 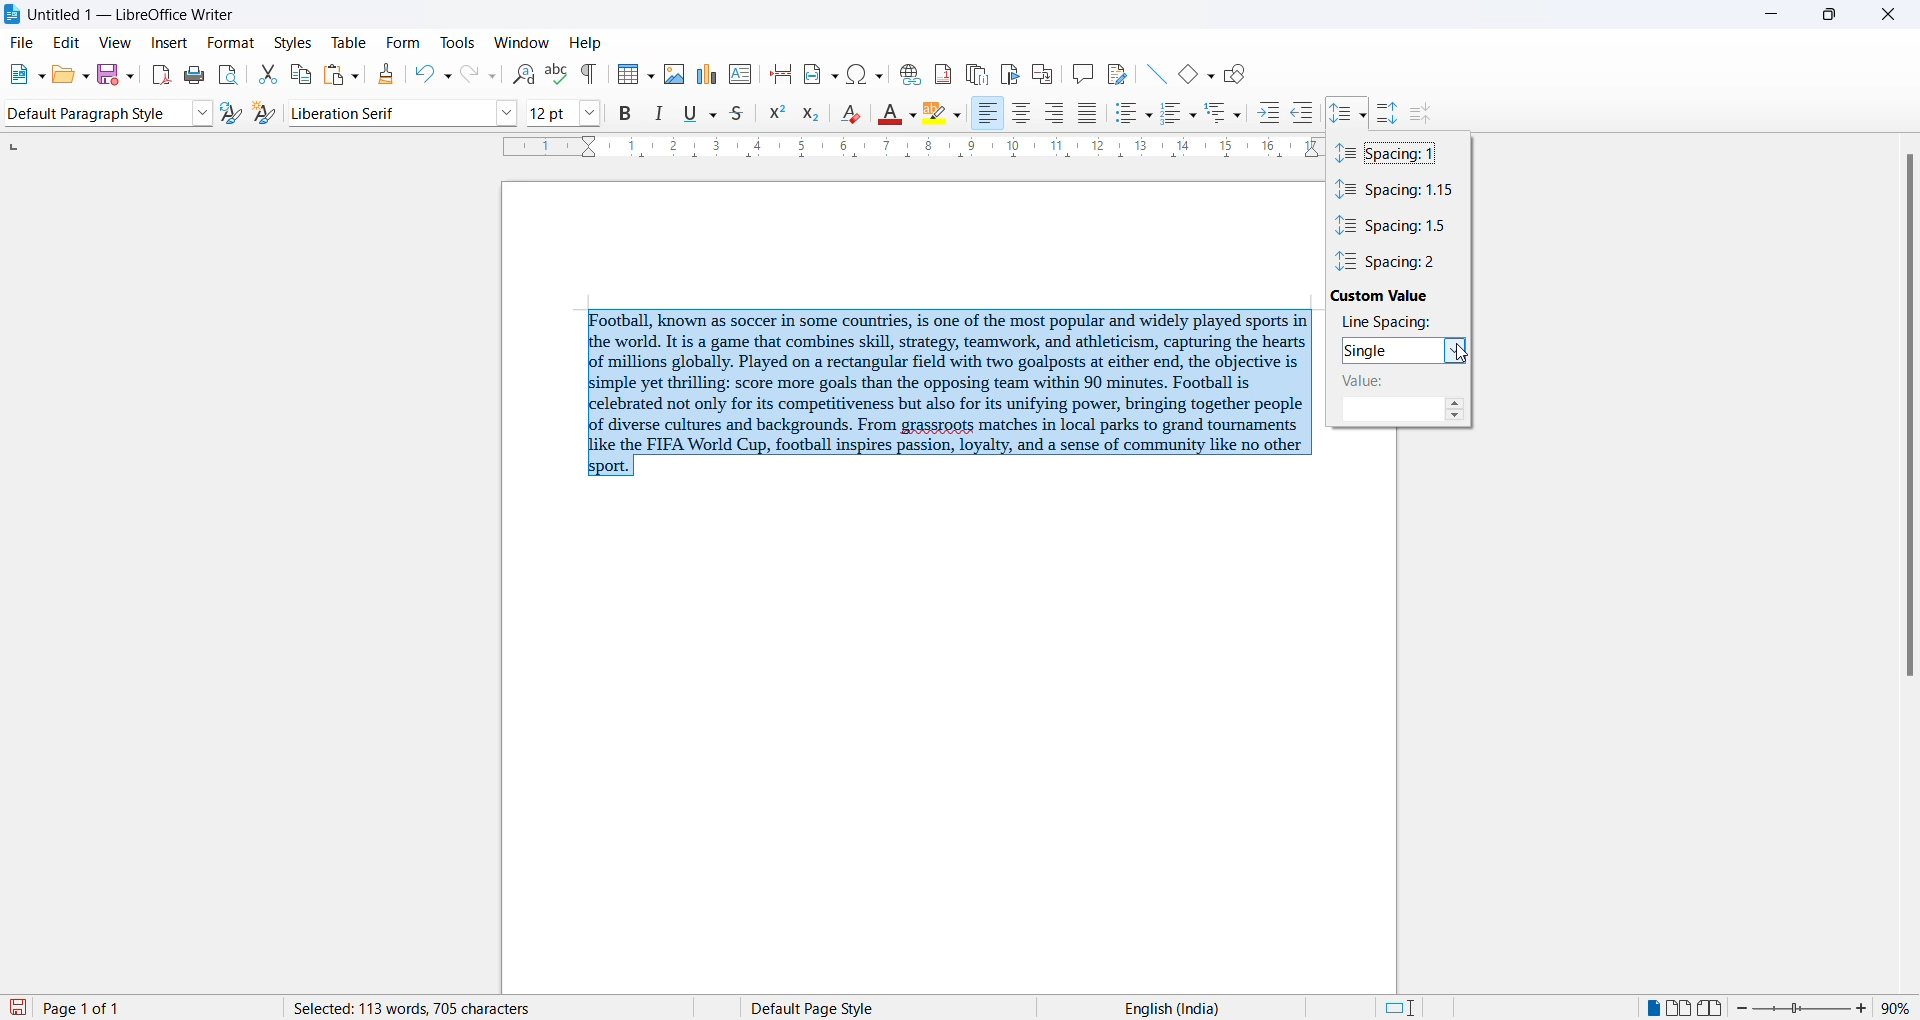 I want to click on insert table, so click(x=625, y=74).